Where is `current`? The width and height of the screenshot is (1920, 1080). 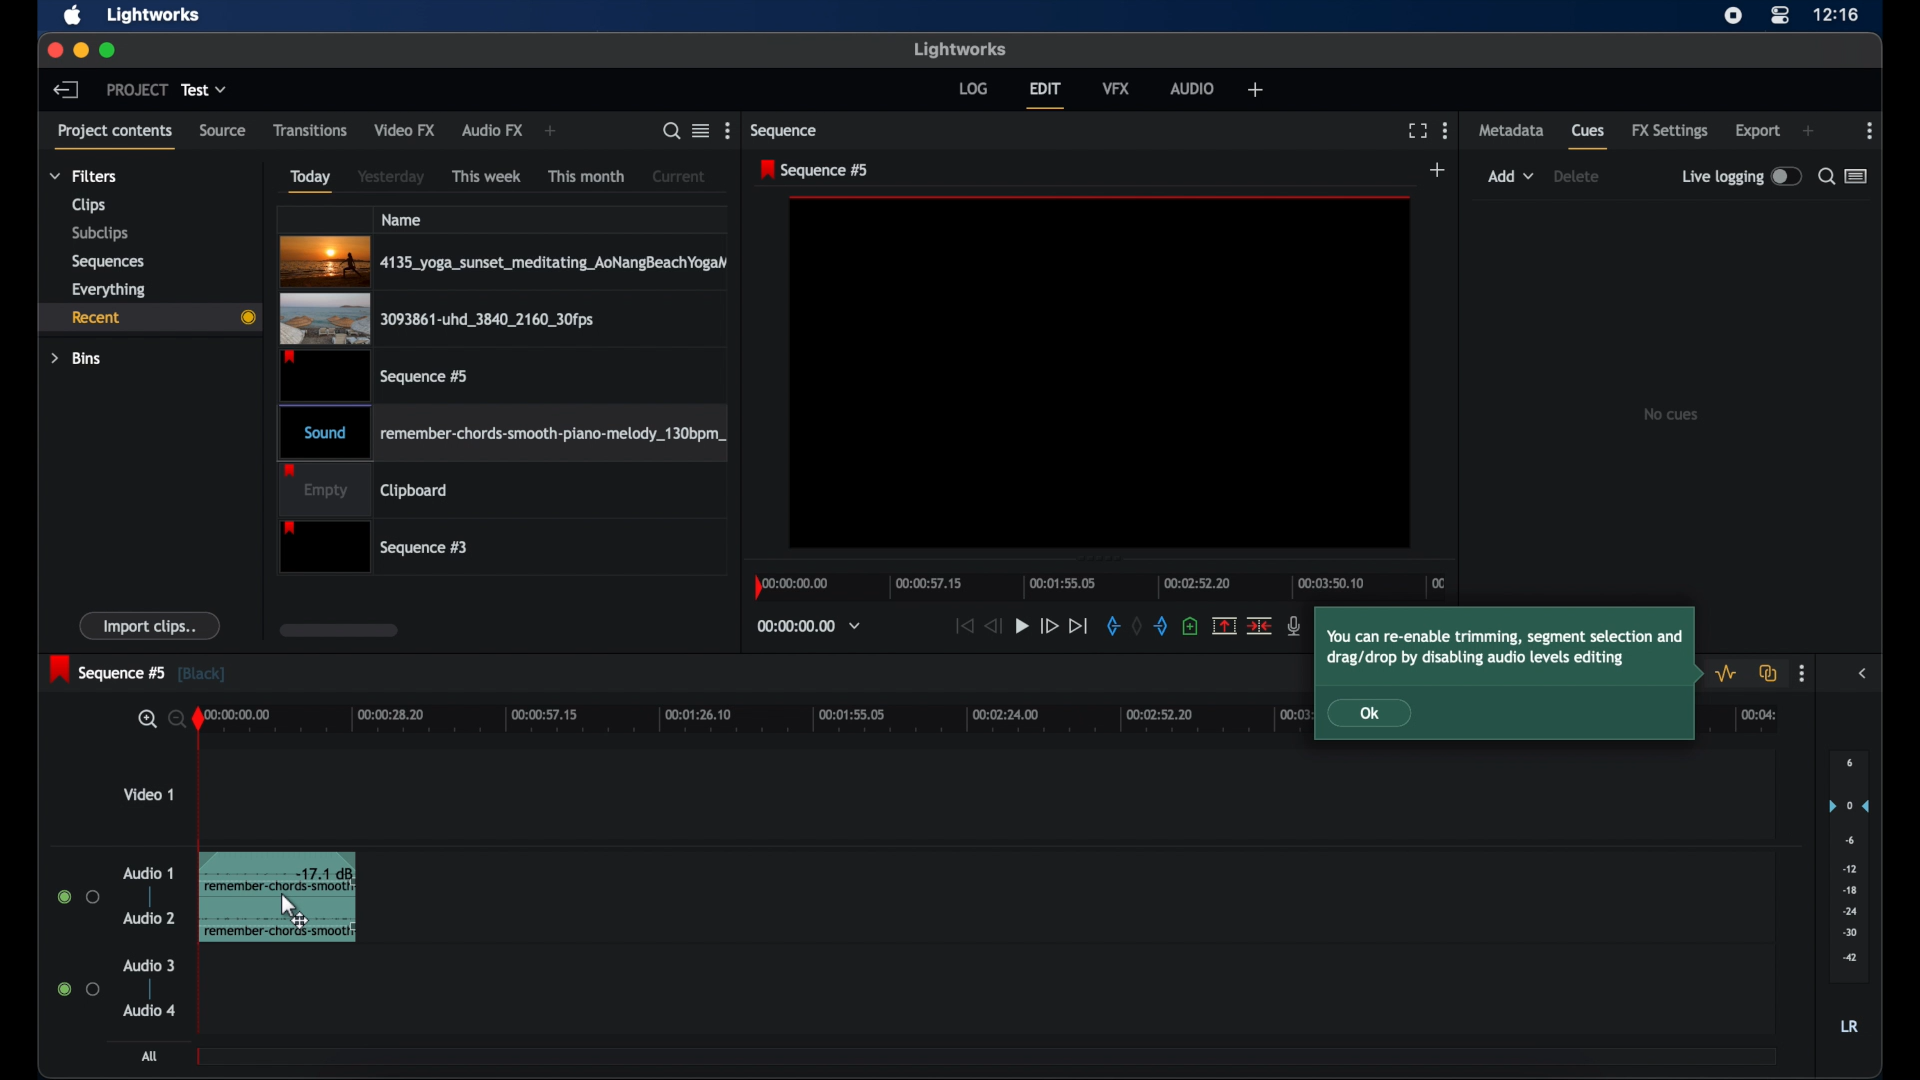
current is located at coordinates (679, 176).